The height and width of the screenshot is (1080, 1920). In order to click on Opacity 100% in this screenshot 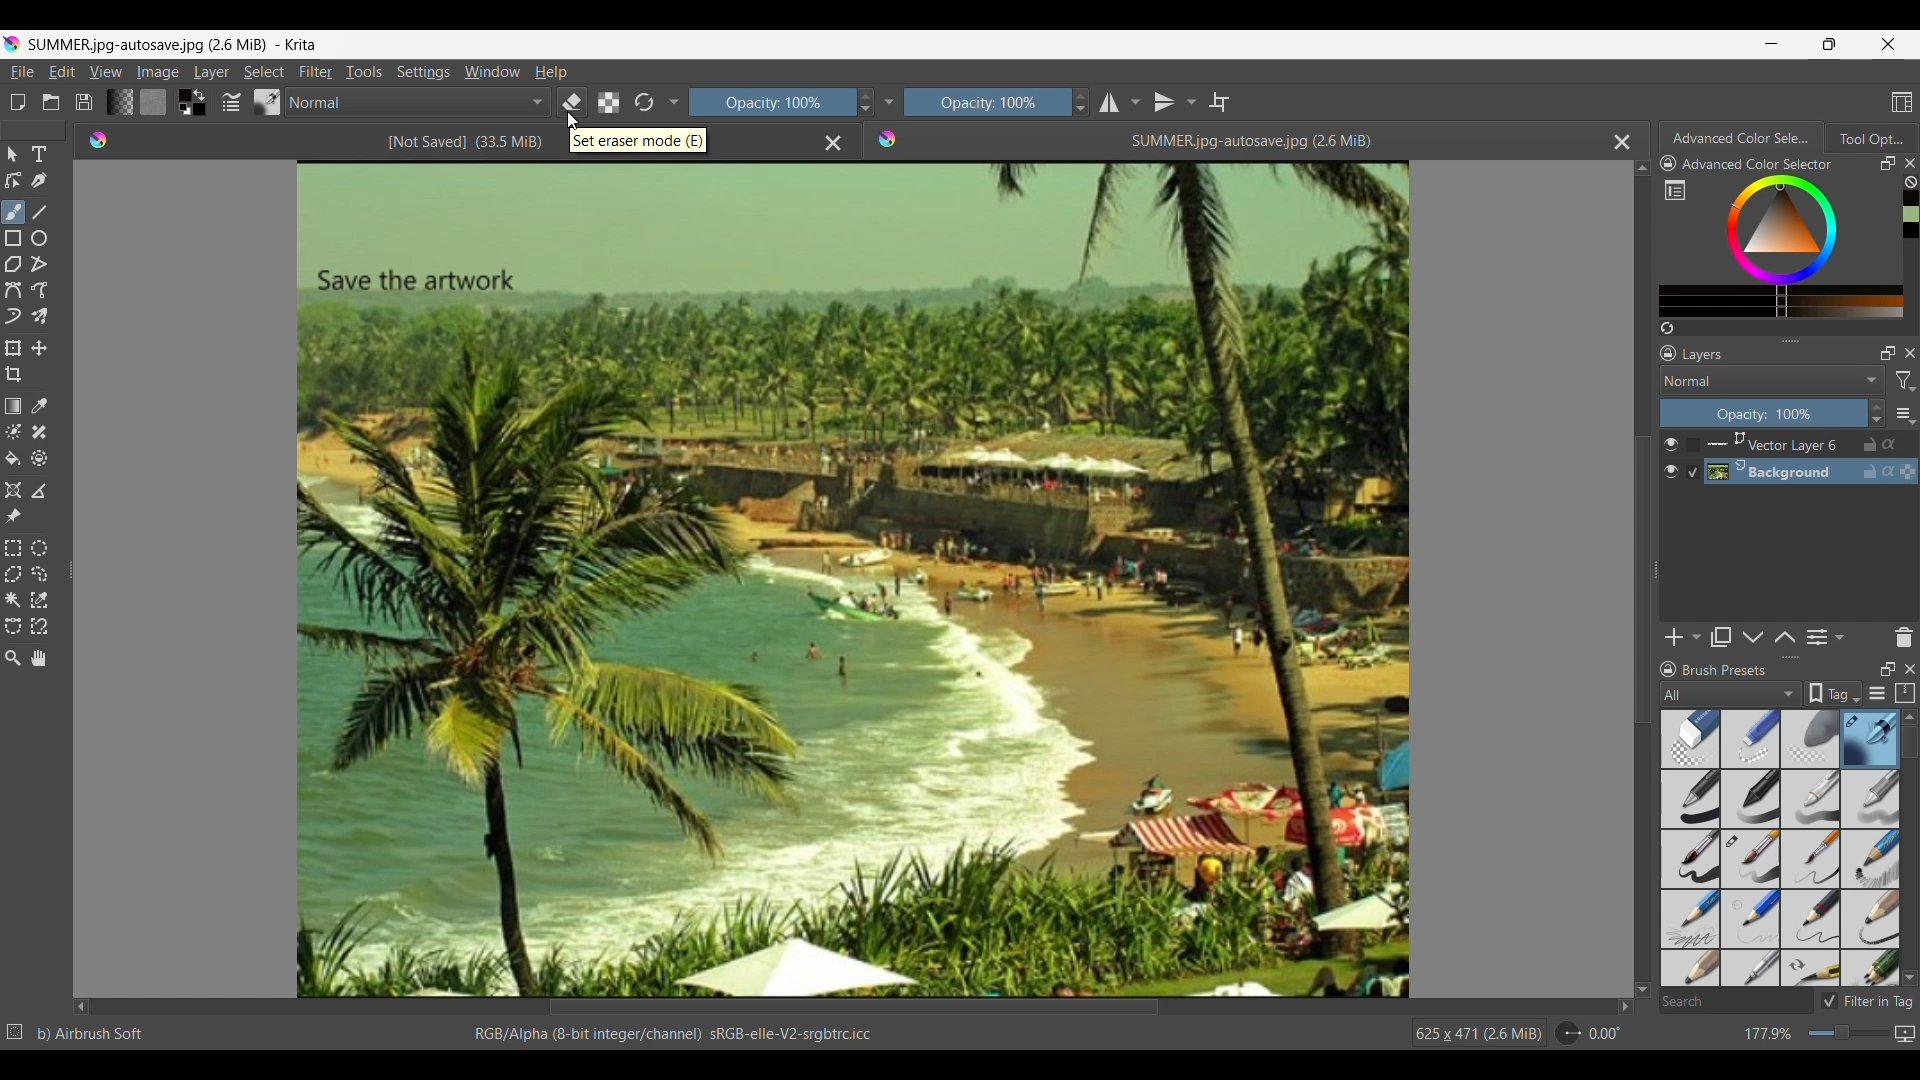, I will do `click(1763, 414)`.